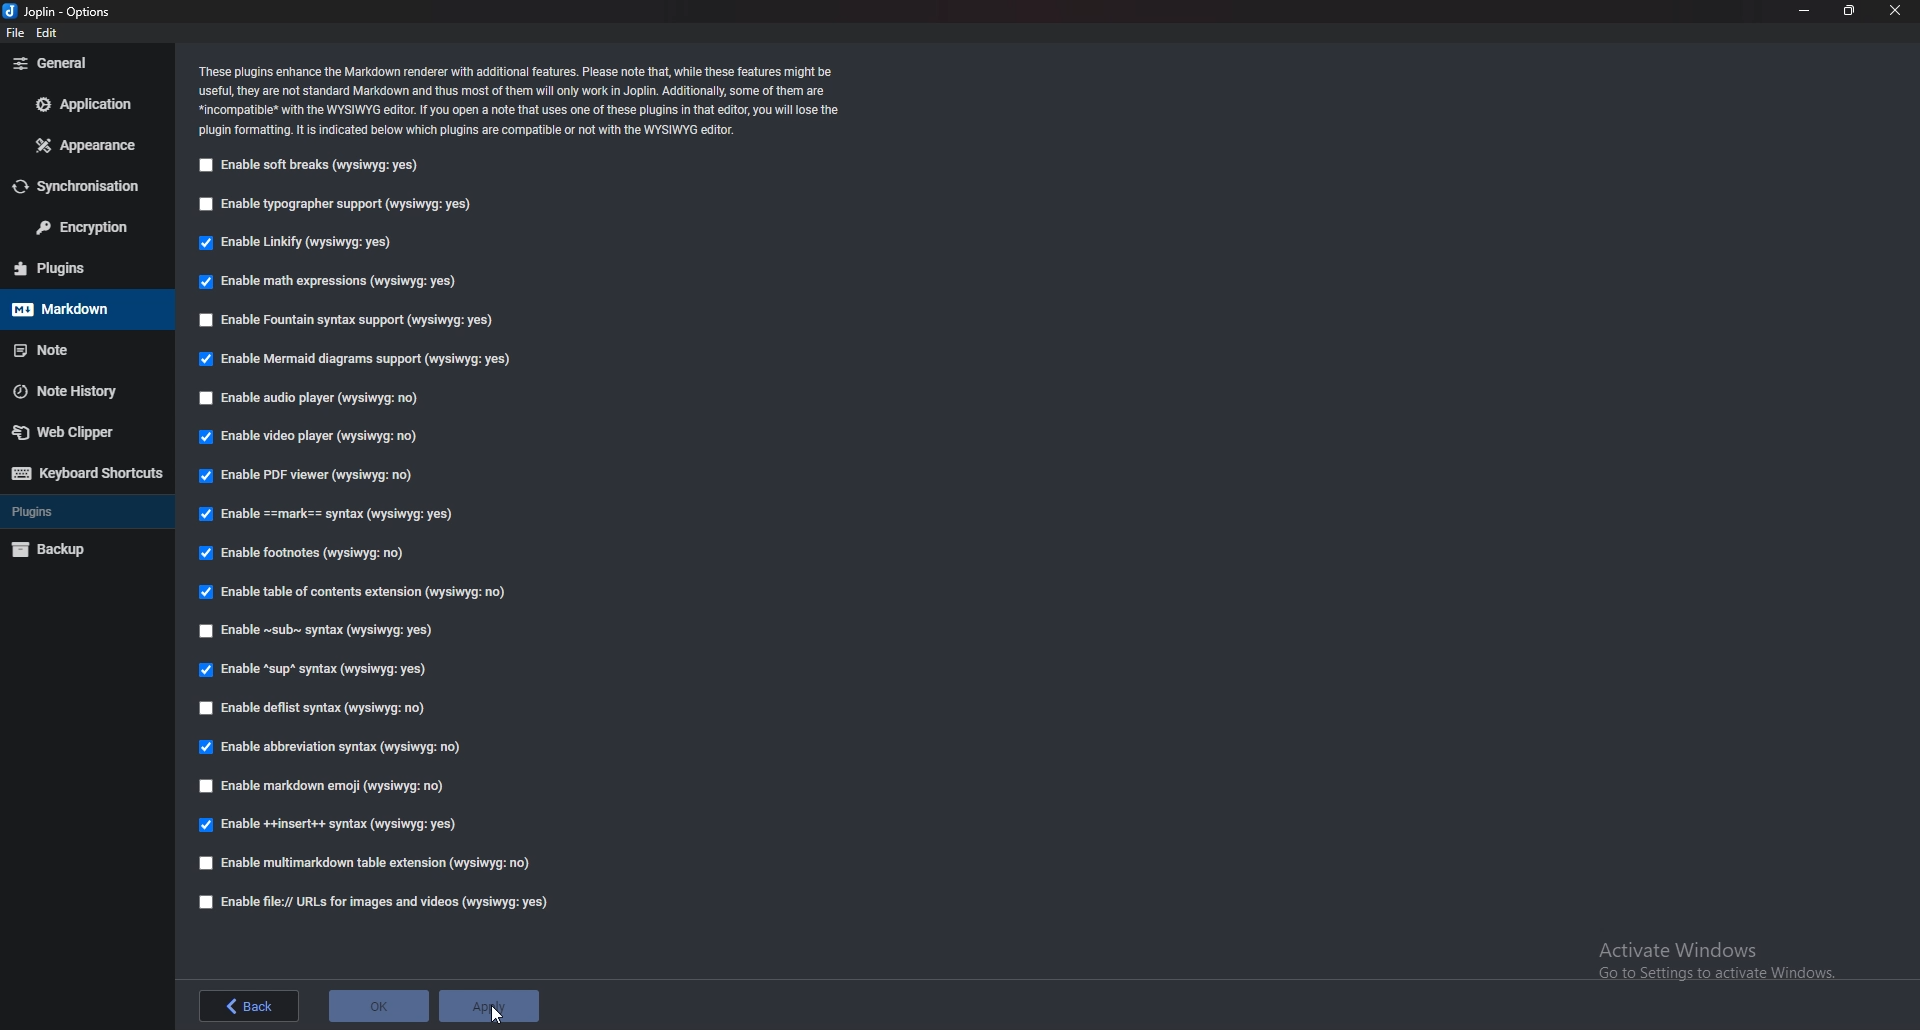 Image resolution: width=1920 pixels, height=1030 pixels. What do you see at coordinates (60, 12) in the screenshot?
I see `options` at bounding box center [60, 12].